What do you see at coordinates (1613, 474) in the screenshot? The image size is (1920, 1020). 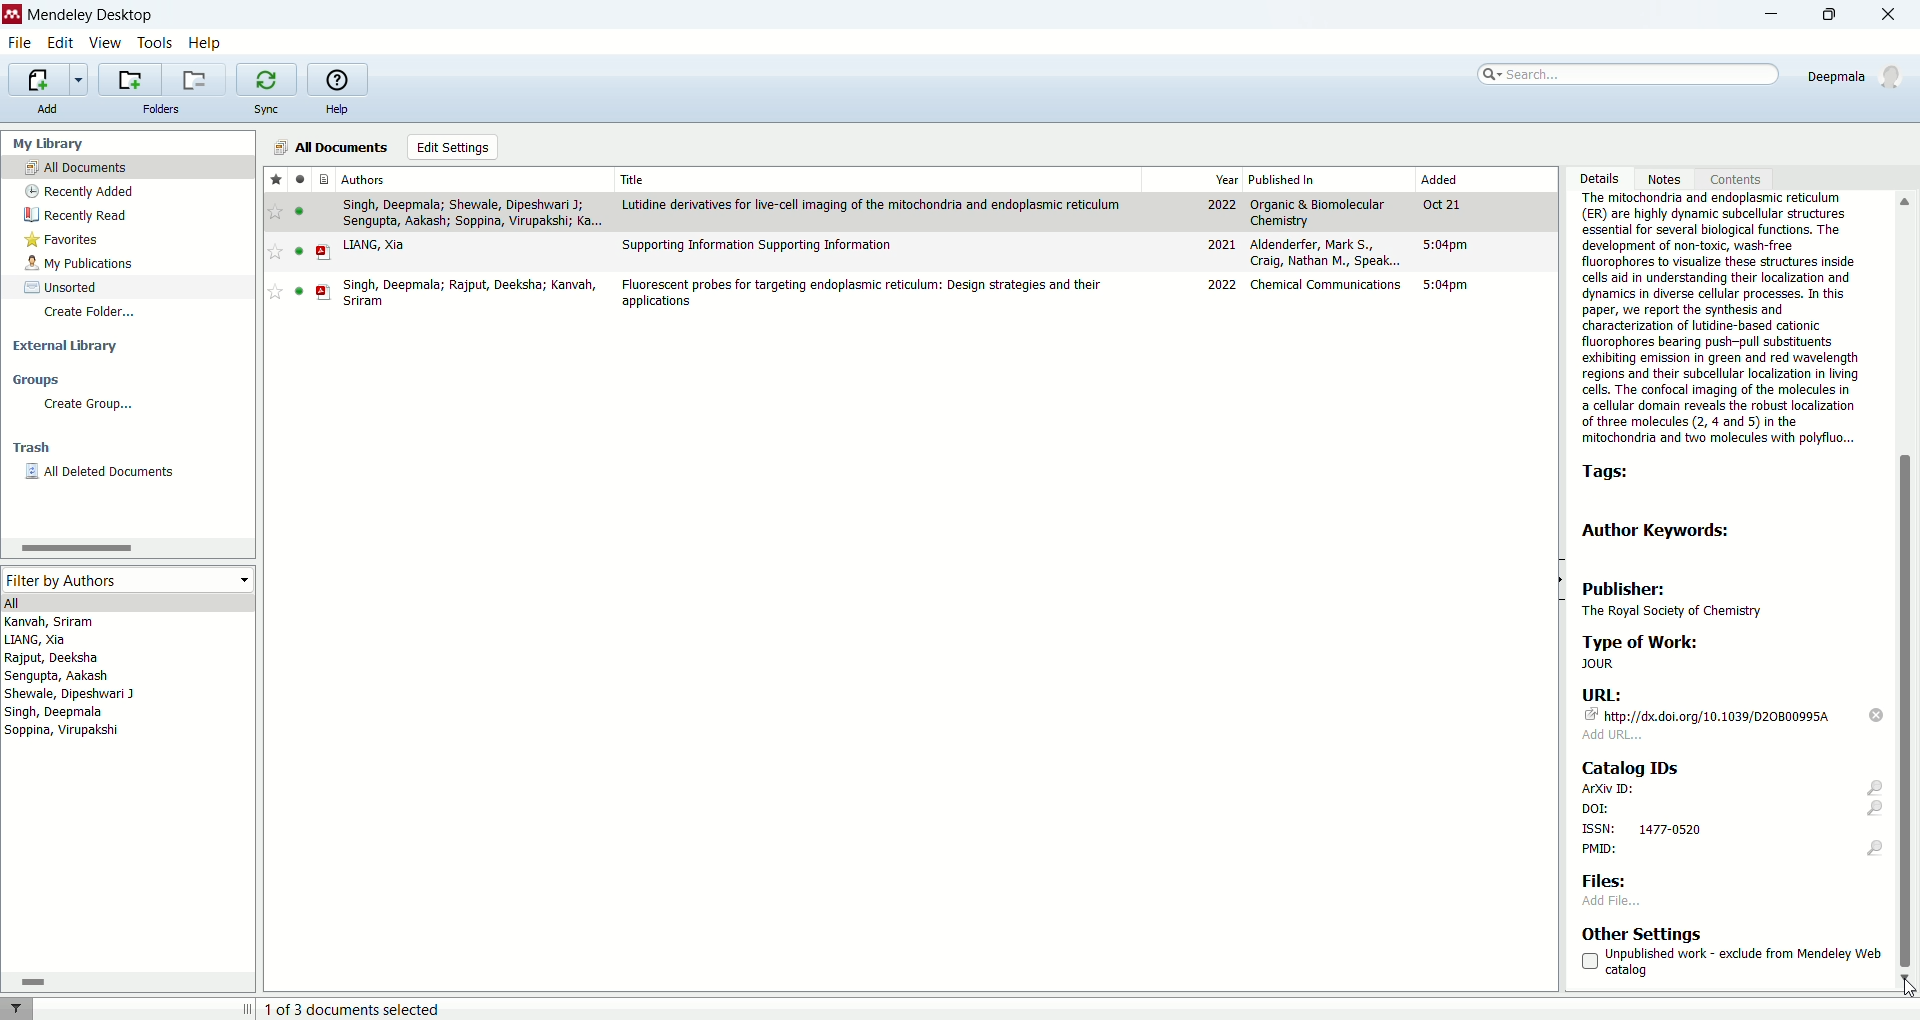 I see `tags: ` at bounding box center [1613, 474].